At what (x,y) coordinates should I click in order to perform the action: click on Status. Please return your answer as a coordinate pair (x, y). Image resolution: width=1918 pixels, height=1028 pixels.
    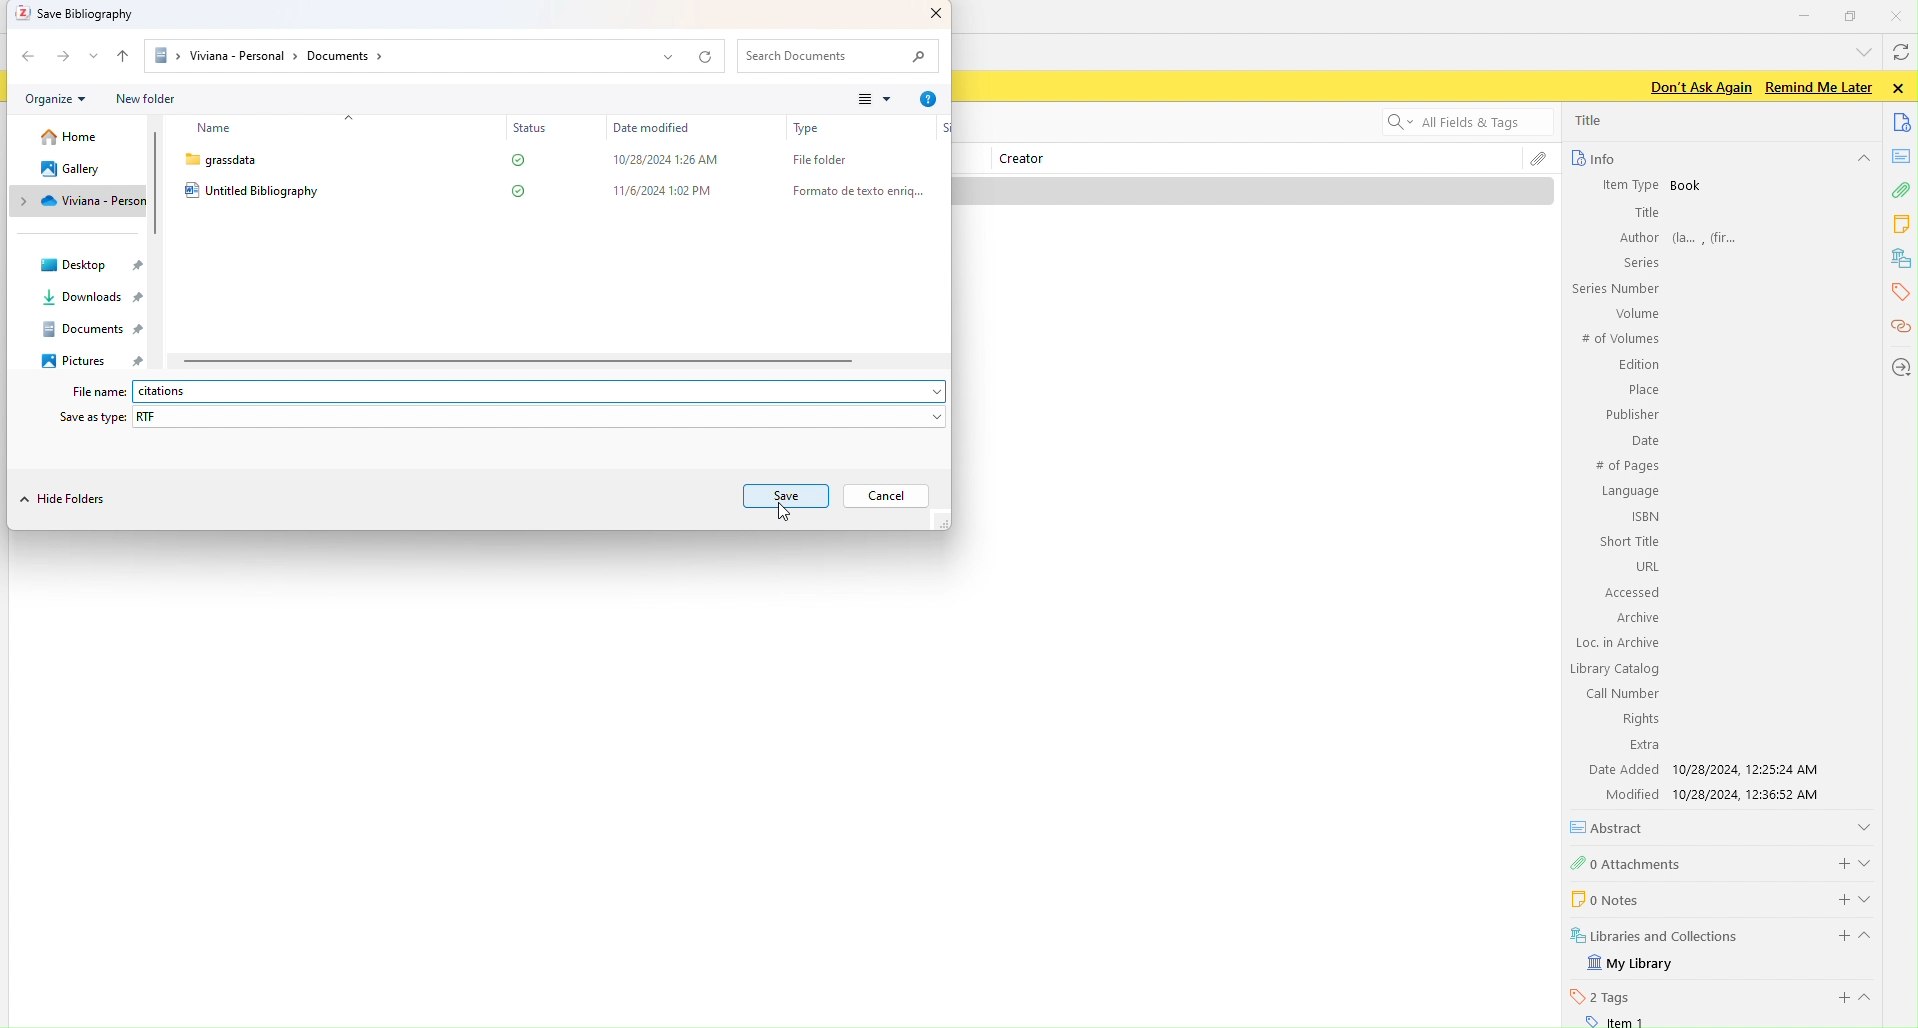
    Looking at the image, I should click on (527, 128).